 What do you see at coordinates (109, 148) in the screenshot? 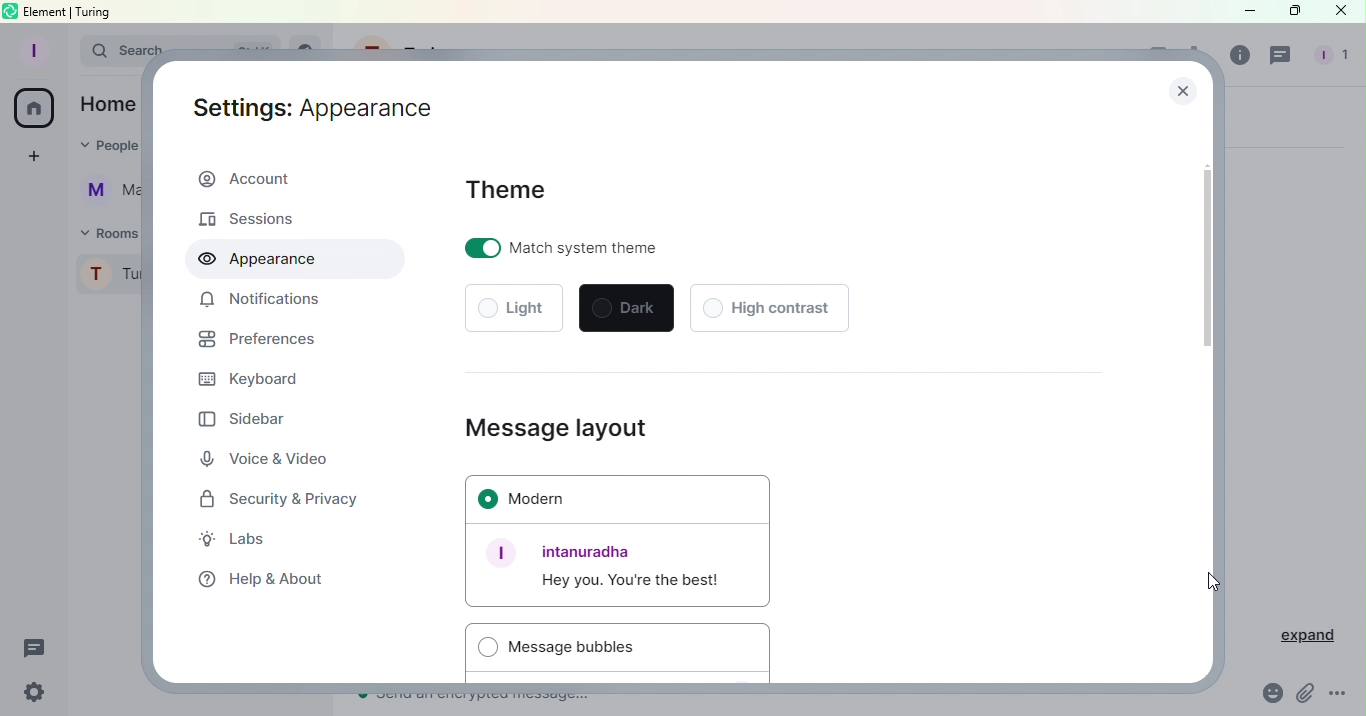
I see `People` at bounding box center [109, 148].